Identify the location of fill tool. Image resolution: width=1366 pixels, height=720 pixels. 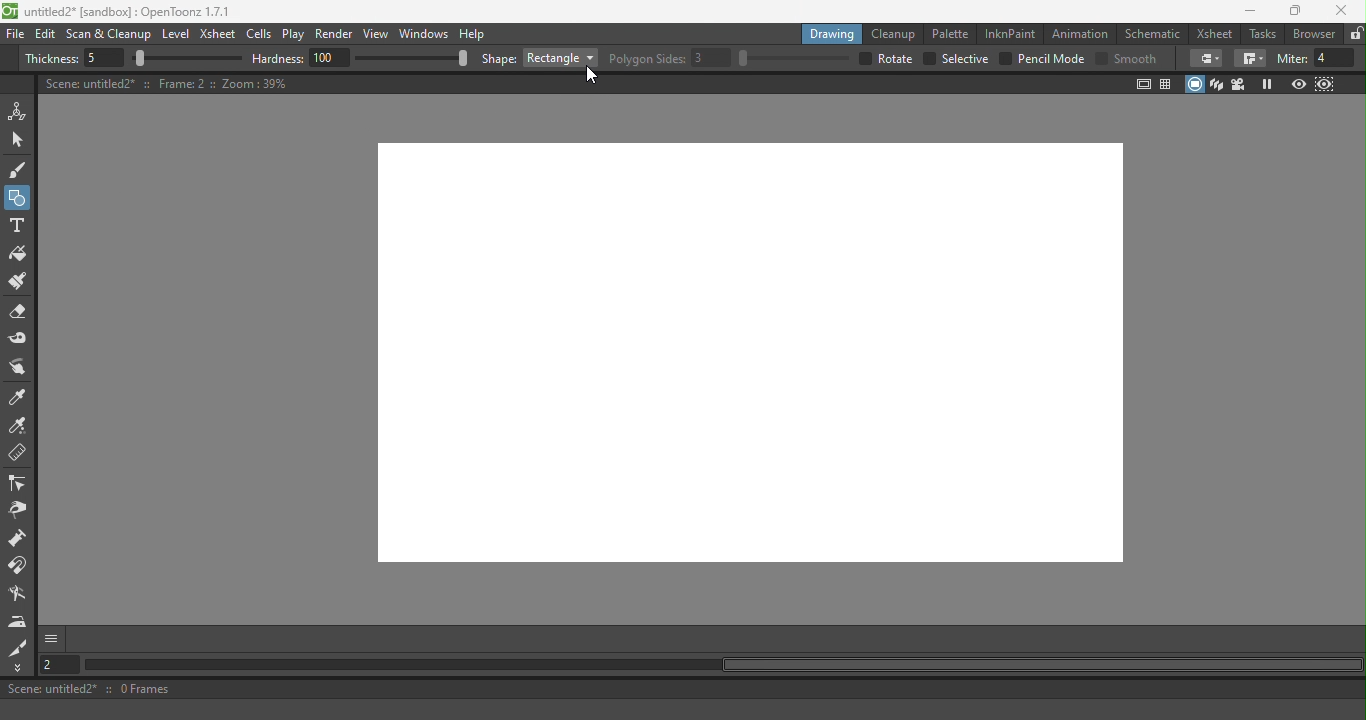
(1206, 59).